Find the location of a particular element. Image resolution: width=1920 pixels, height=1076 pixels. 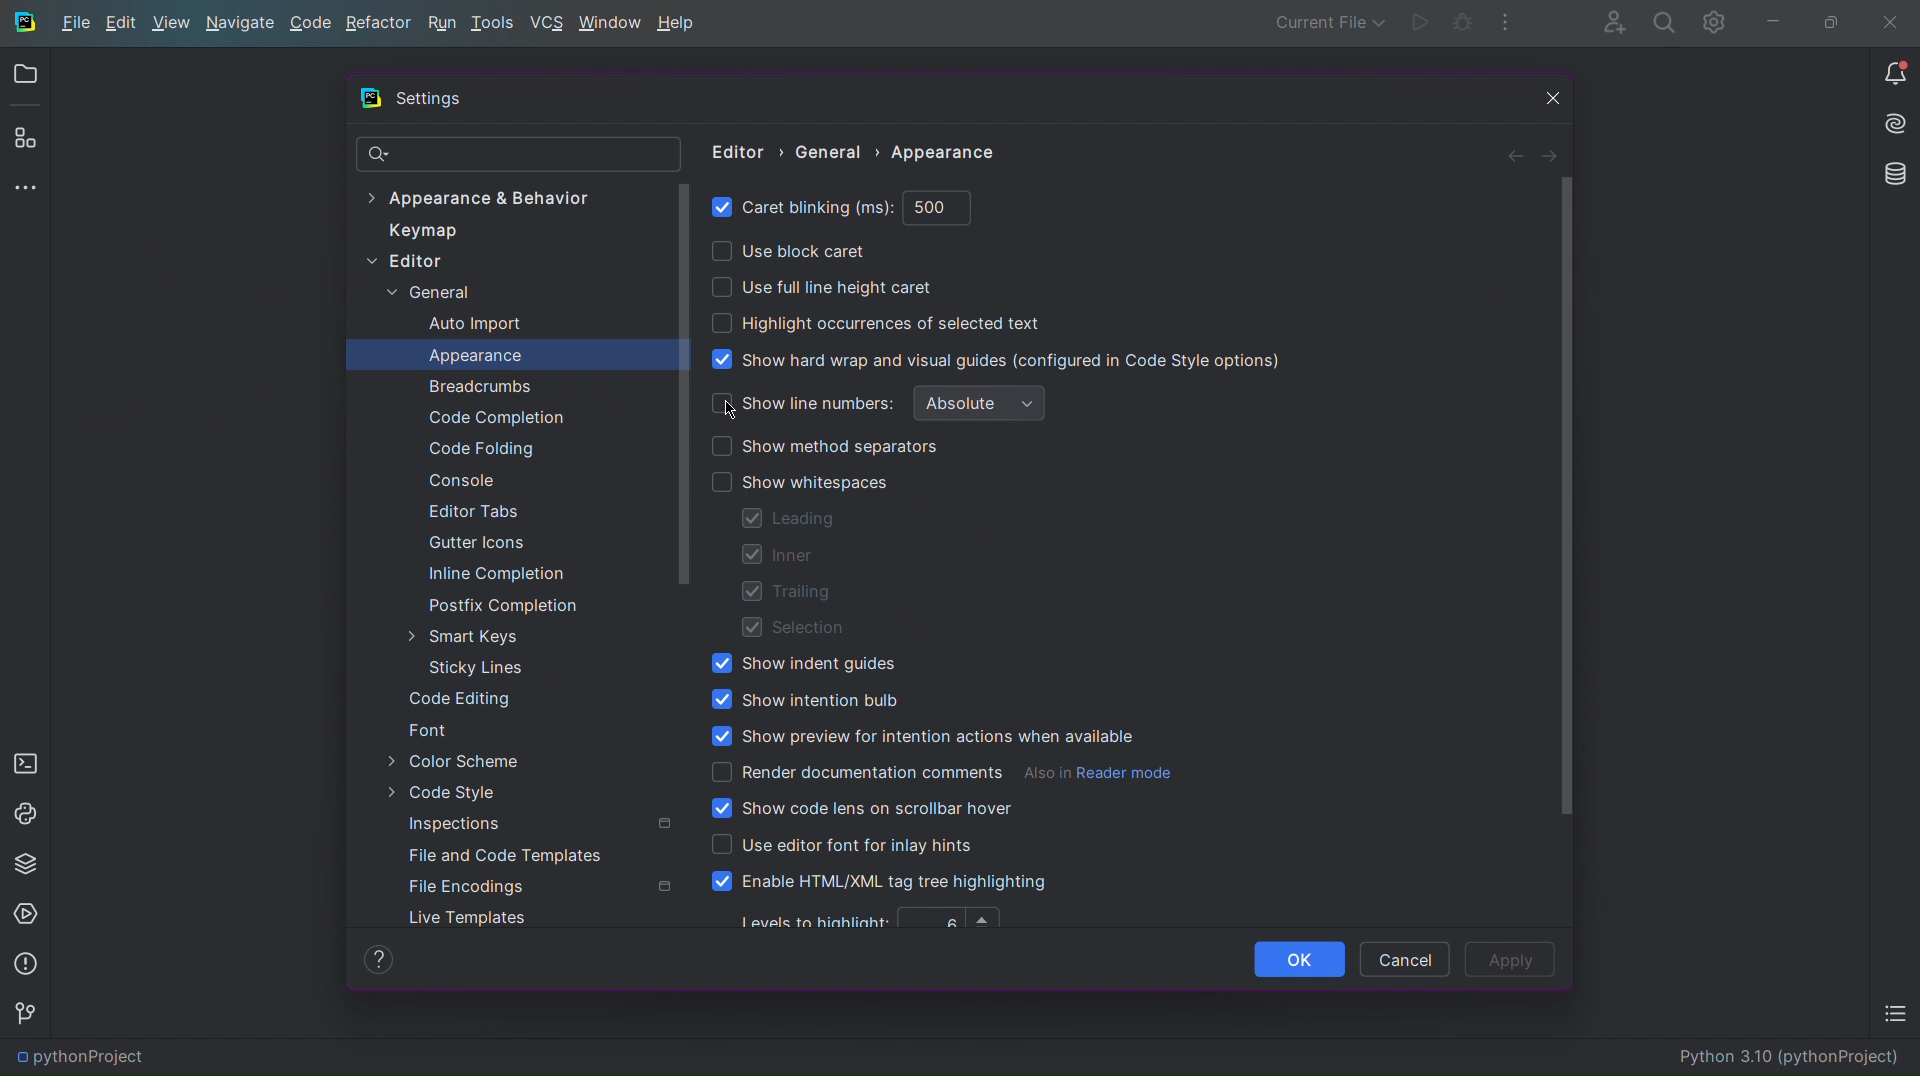

Appearance & Behavior is located at coordinates (478, 196).